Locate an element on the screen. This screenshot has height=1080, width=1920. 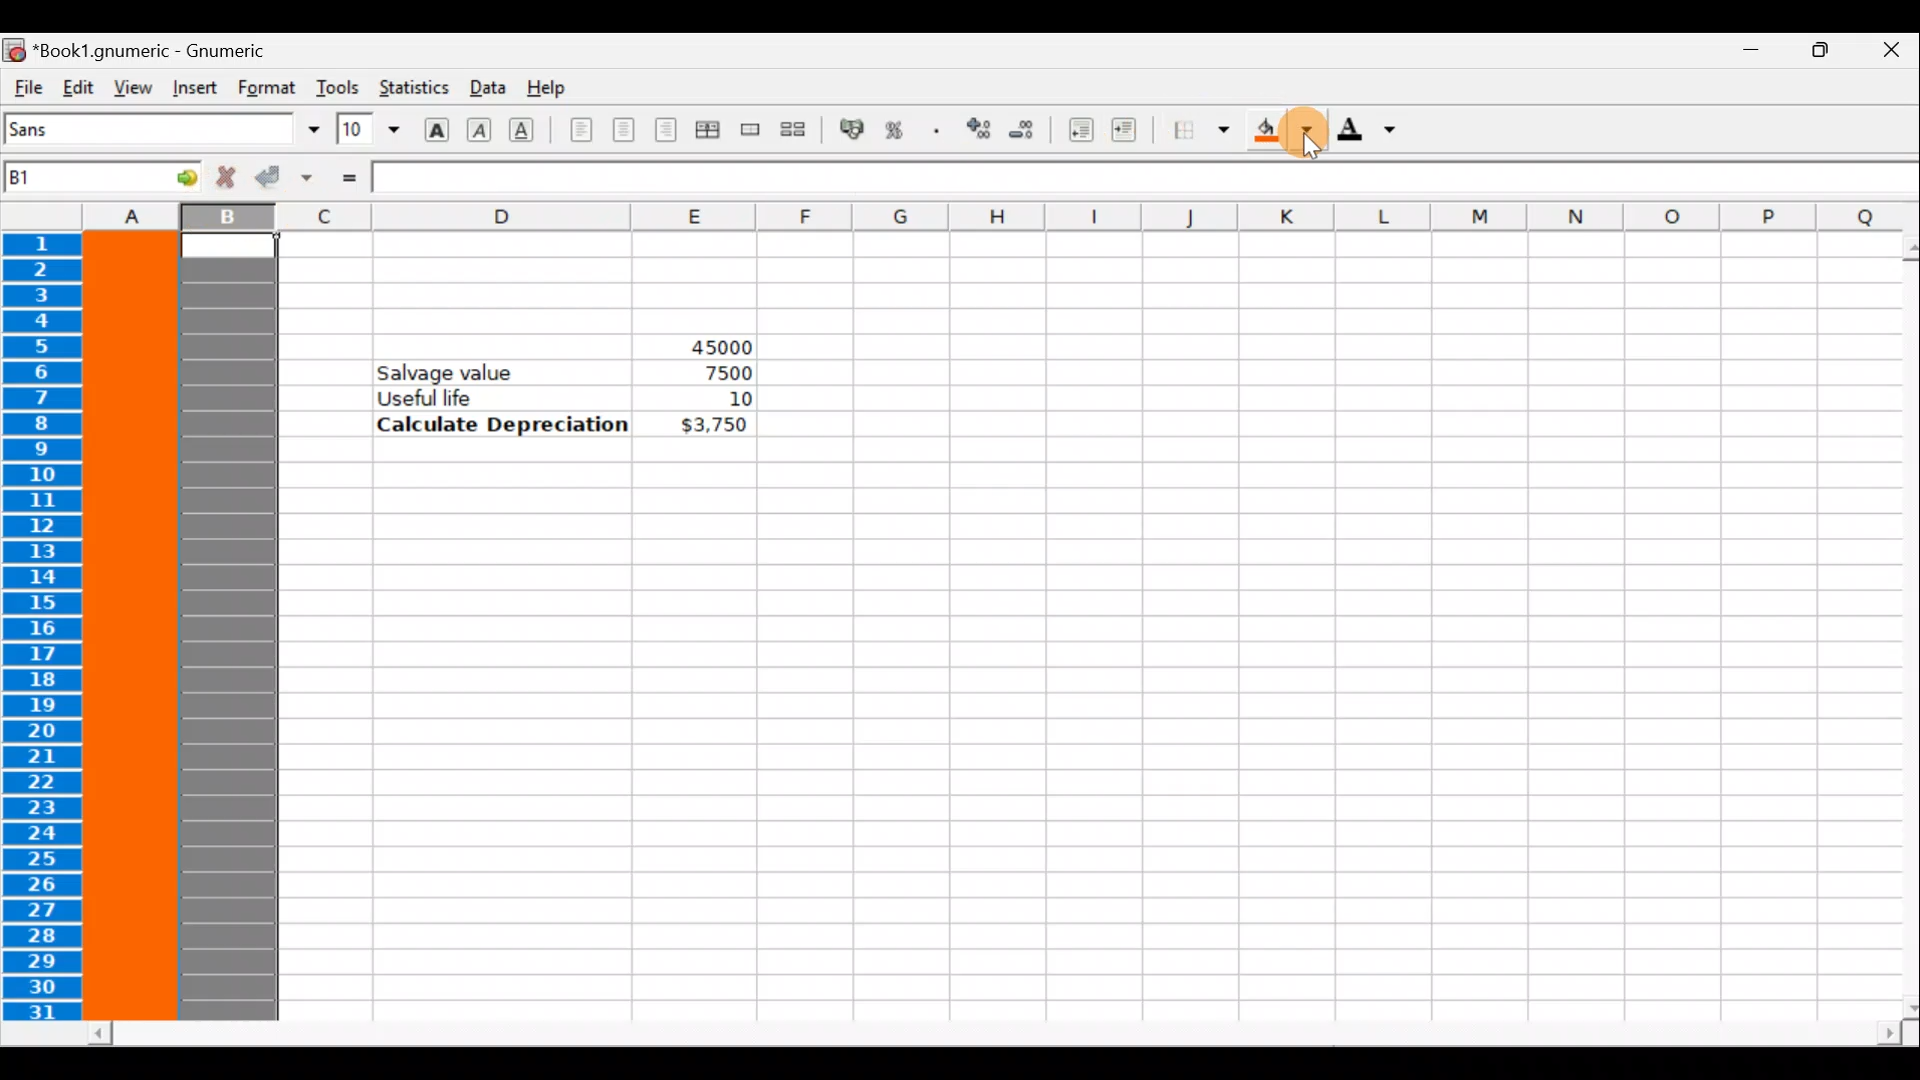
Decrease the number of decimals is located at coordinates (1022, 129).